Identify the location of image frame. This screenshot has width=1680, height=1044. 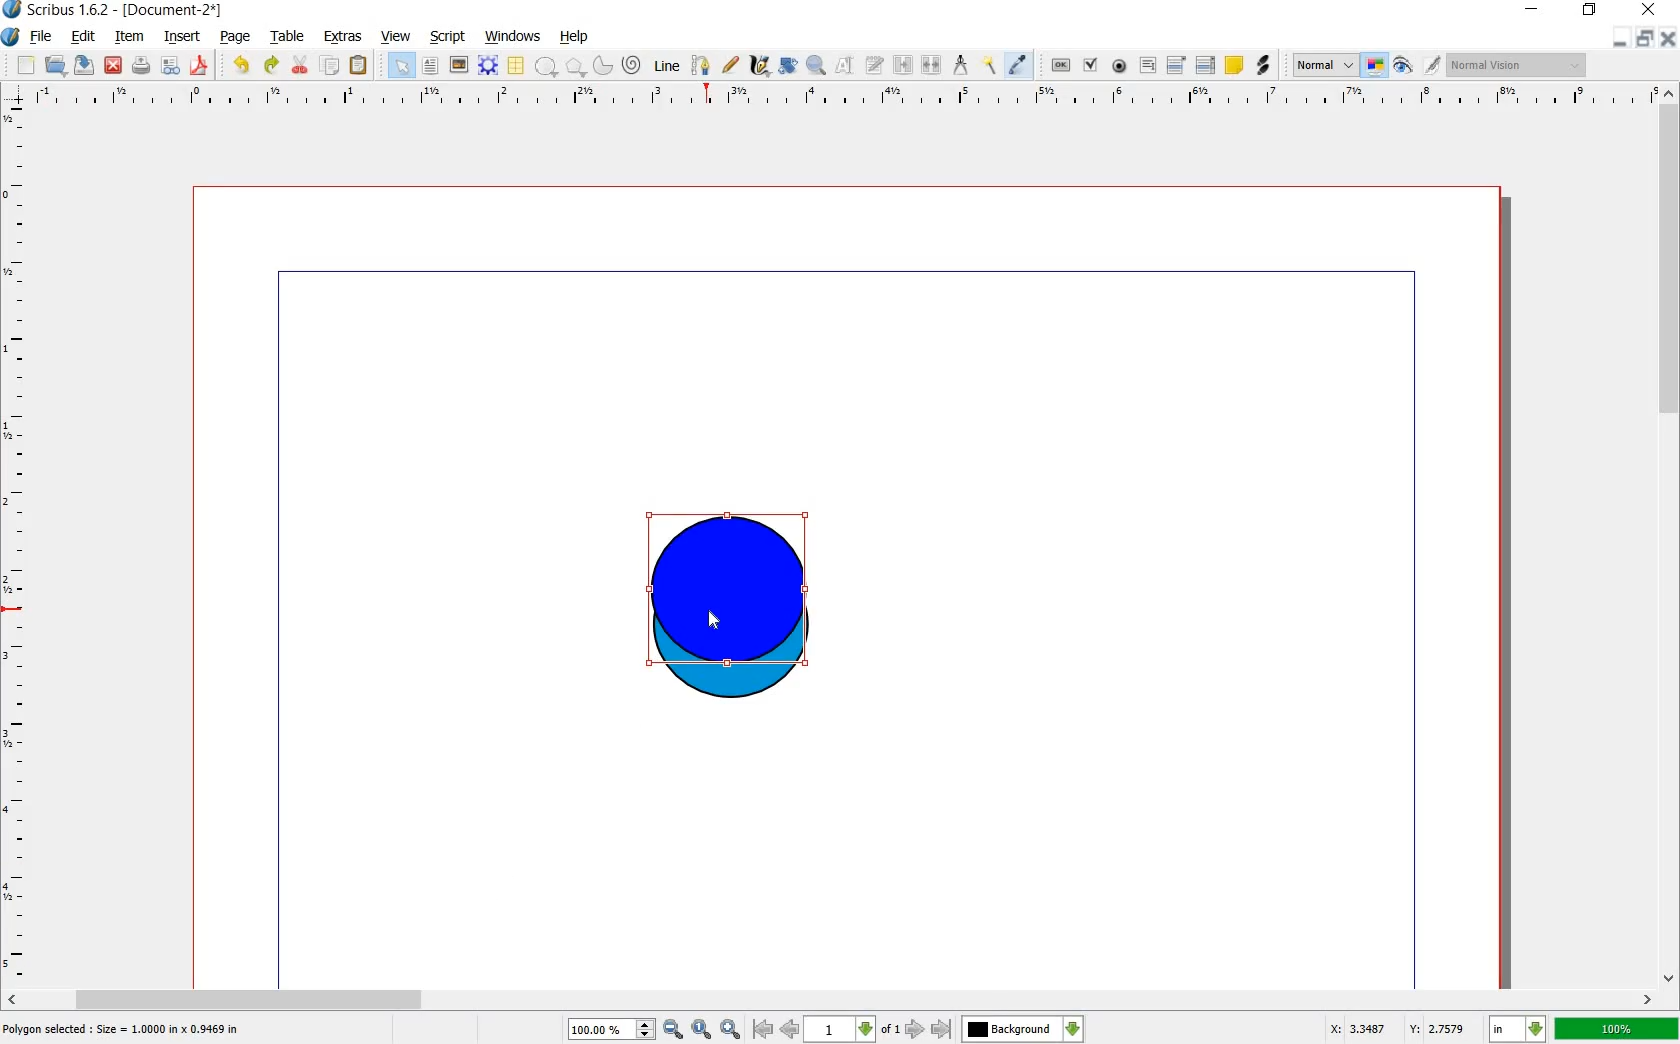
(458, 65).